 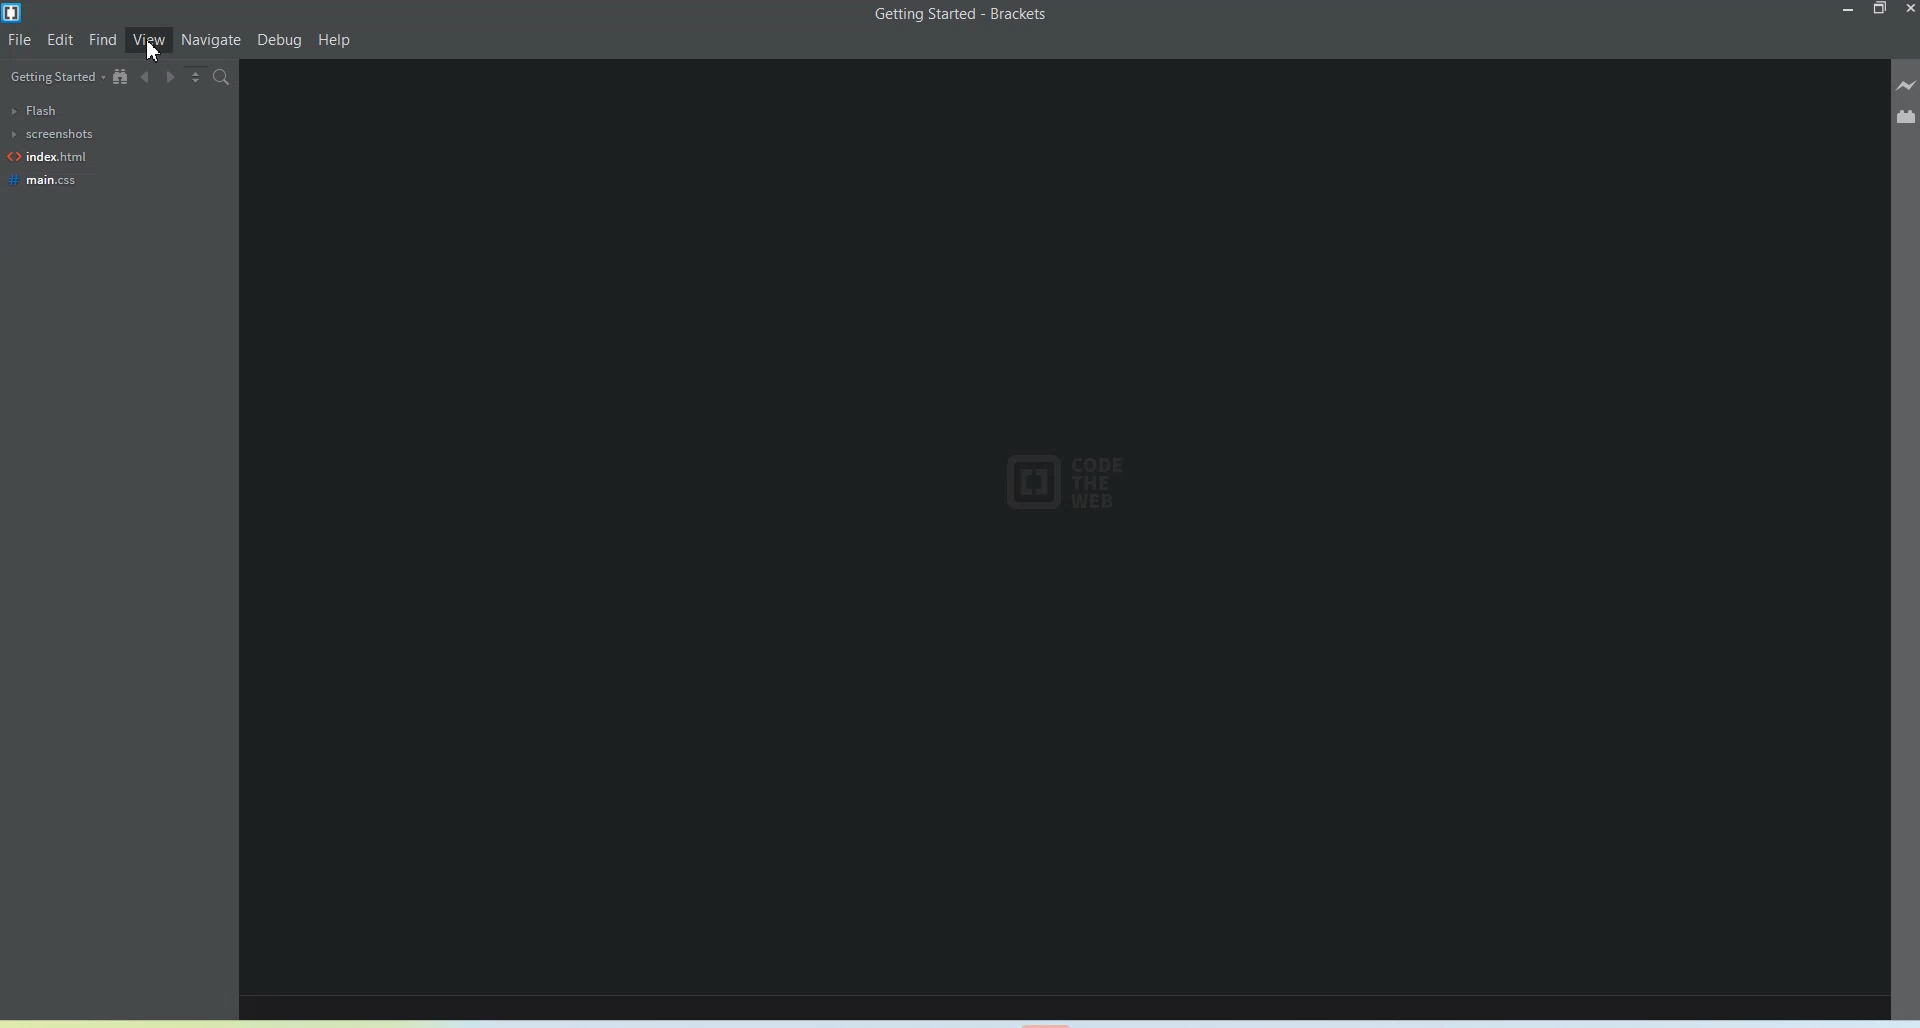 What do you see at coordinates (50, 134) in the screenshot?
I see `screenshots` at bounding box center [50, 134].